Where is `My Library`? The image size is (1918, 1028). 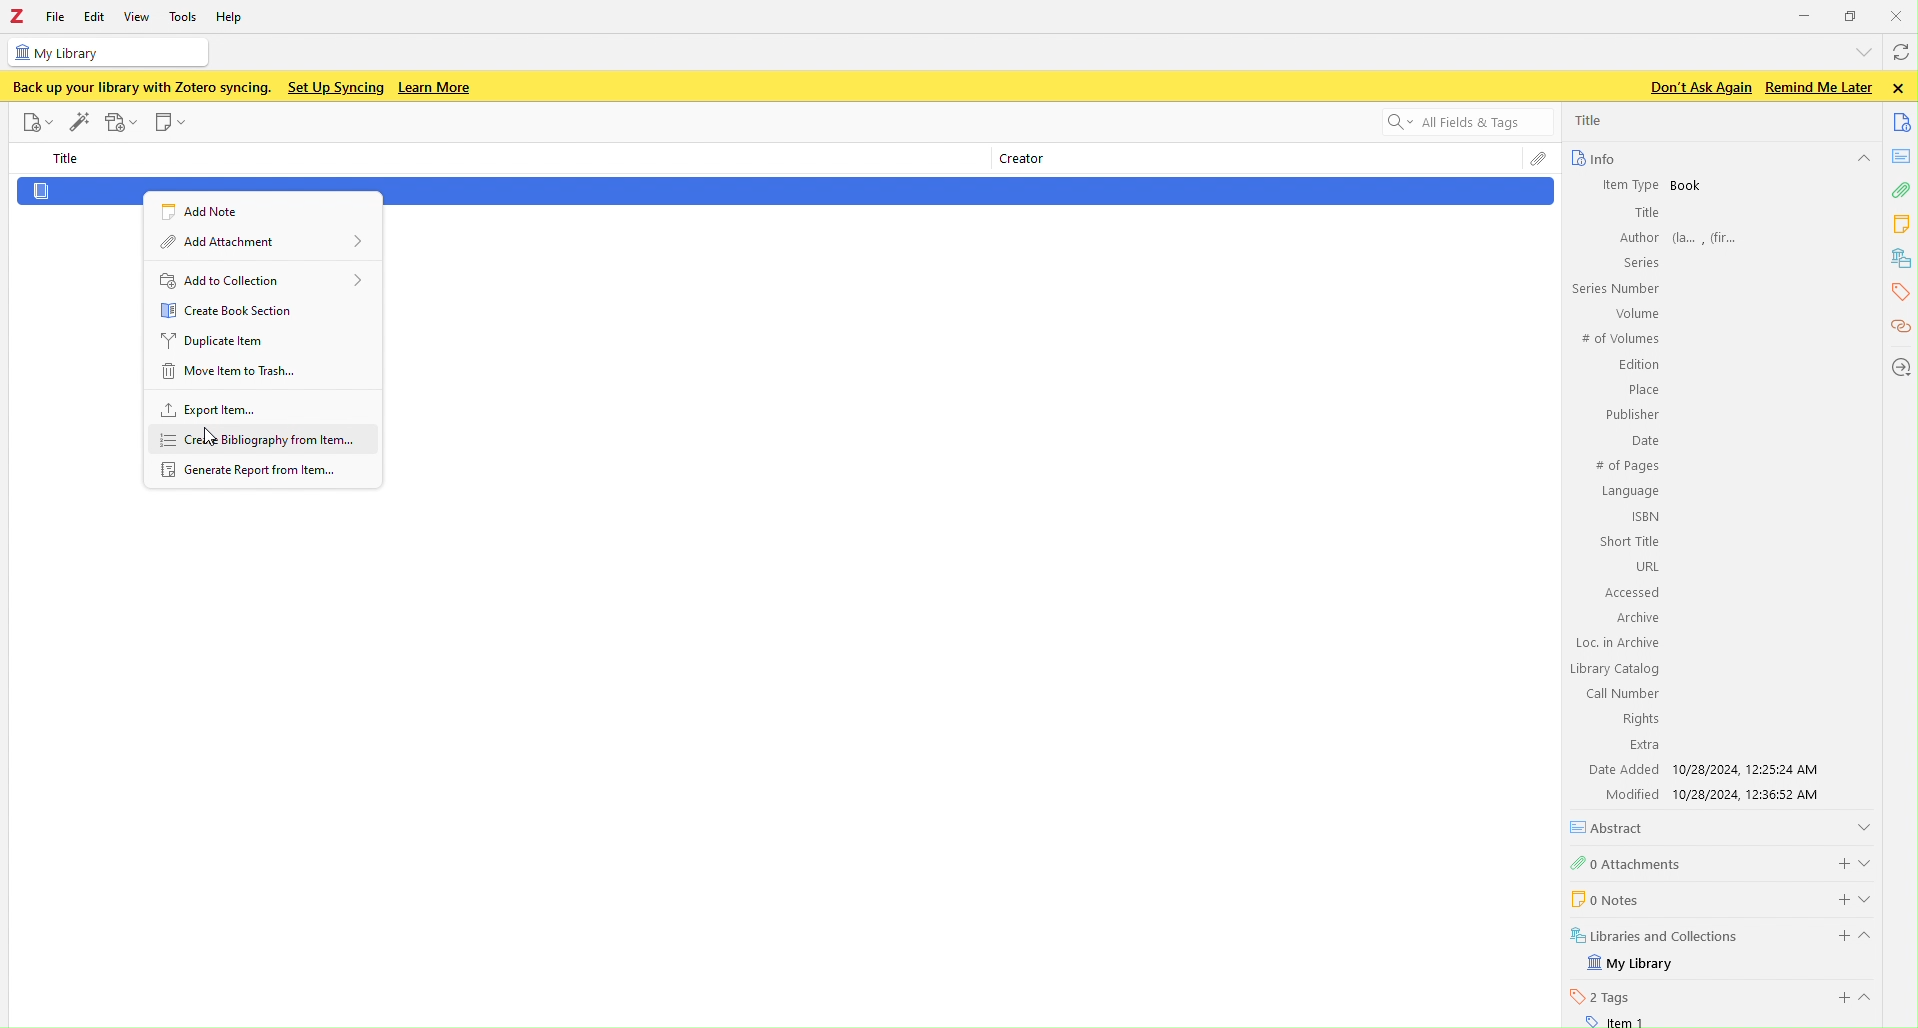
My Library is located at coordinates (1633, 964).